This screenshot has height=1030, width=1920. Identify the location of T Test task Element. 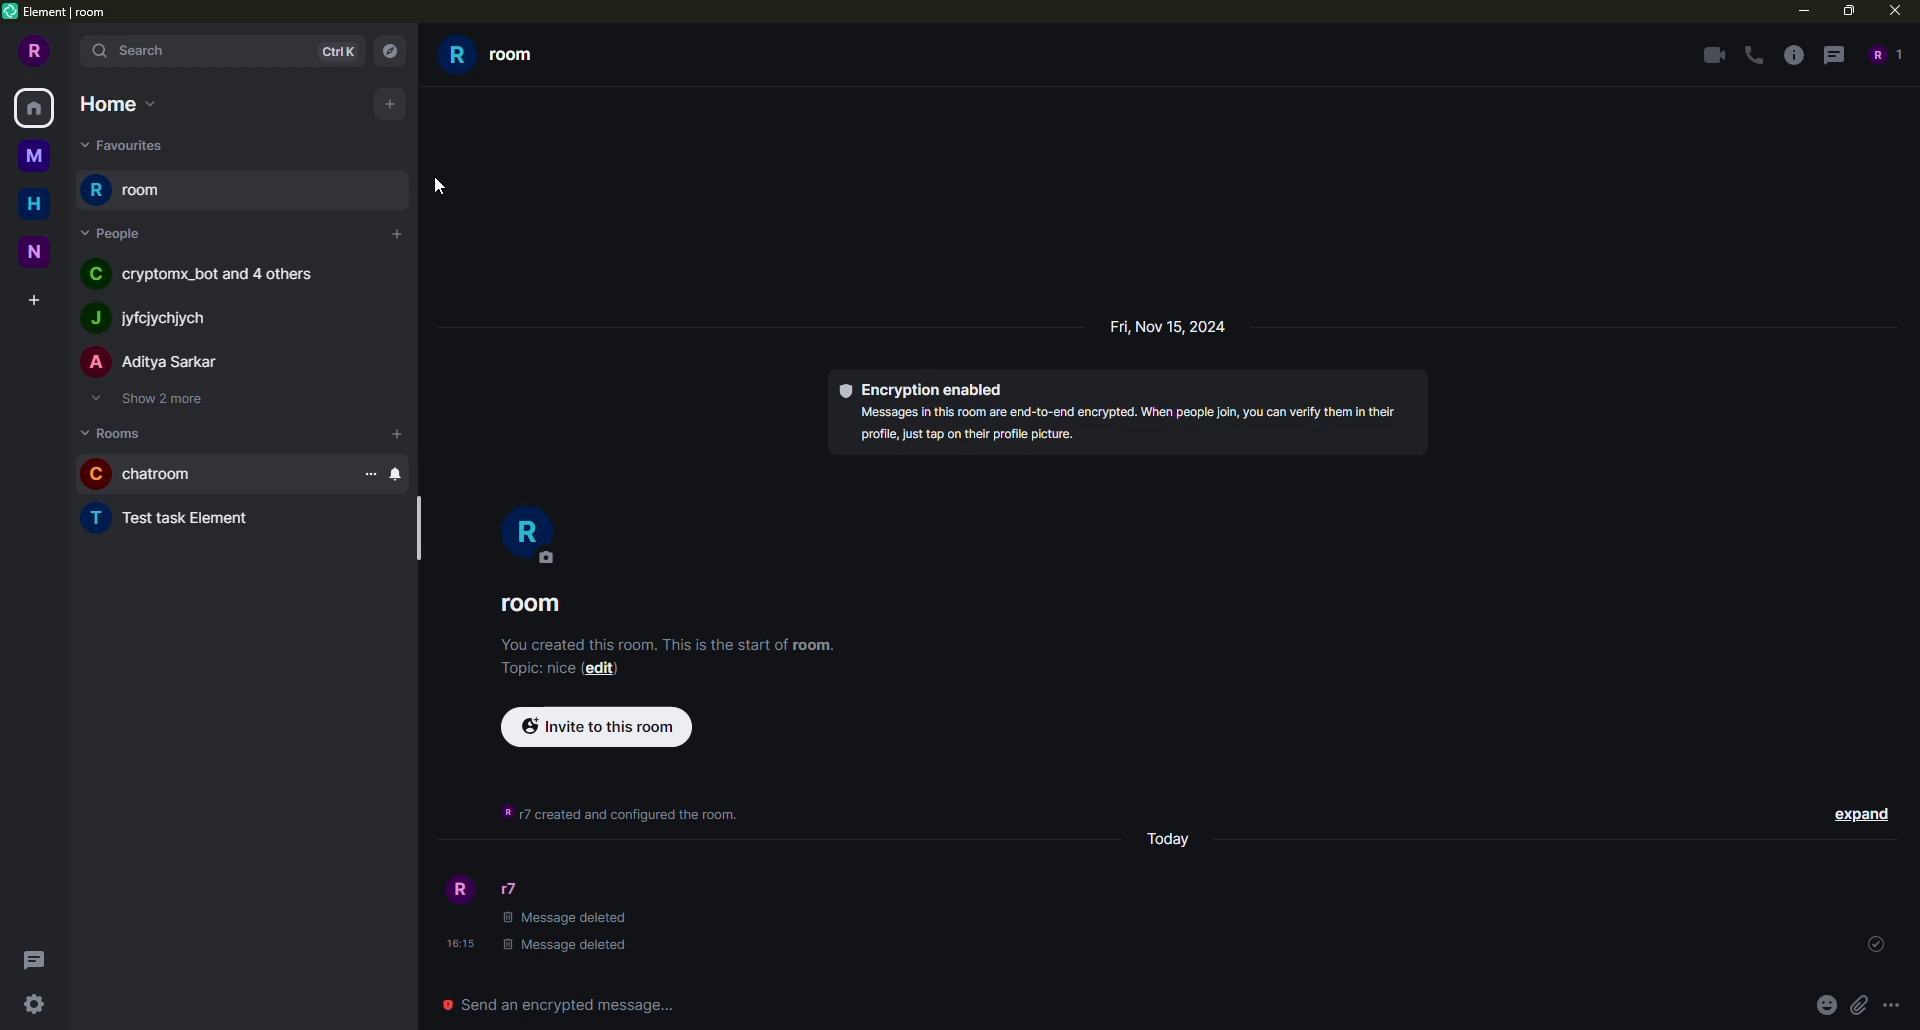
(181, 520).